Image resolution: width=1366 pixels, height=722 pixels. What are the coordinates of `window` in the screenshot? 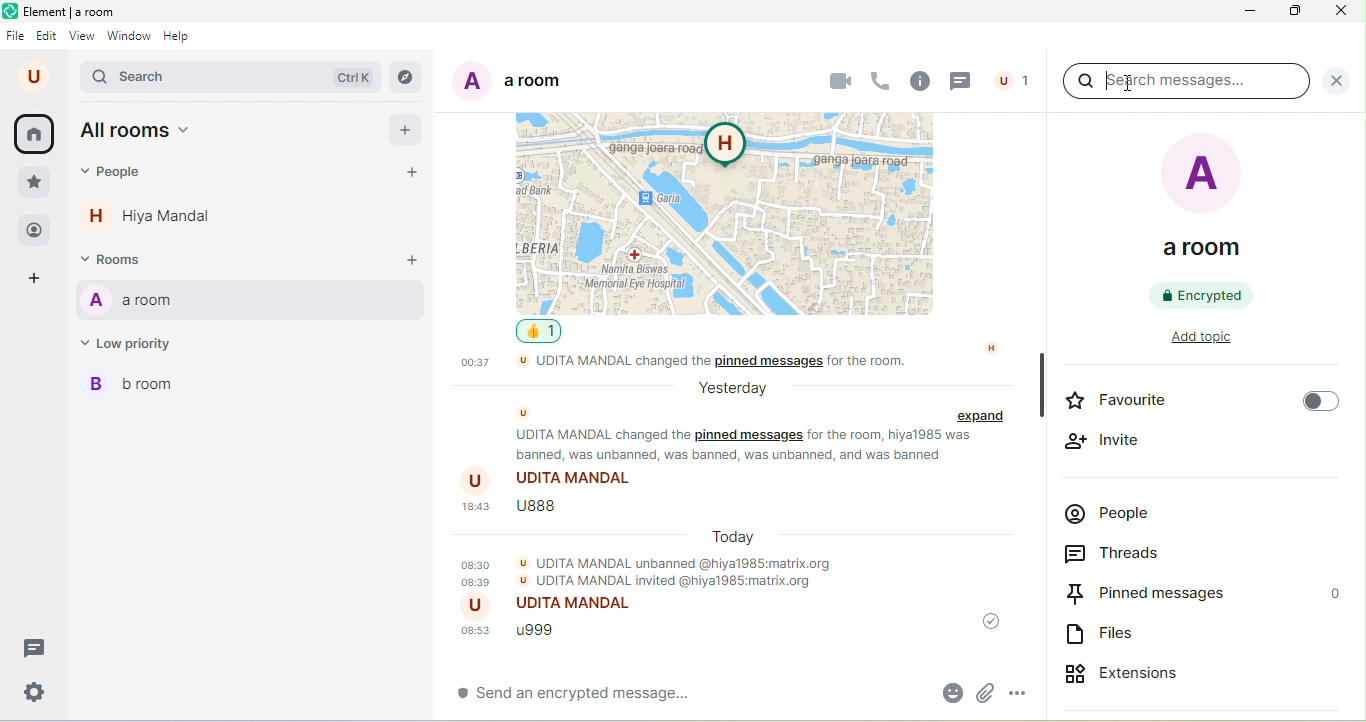 It's located at (130, 38).